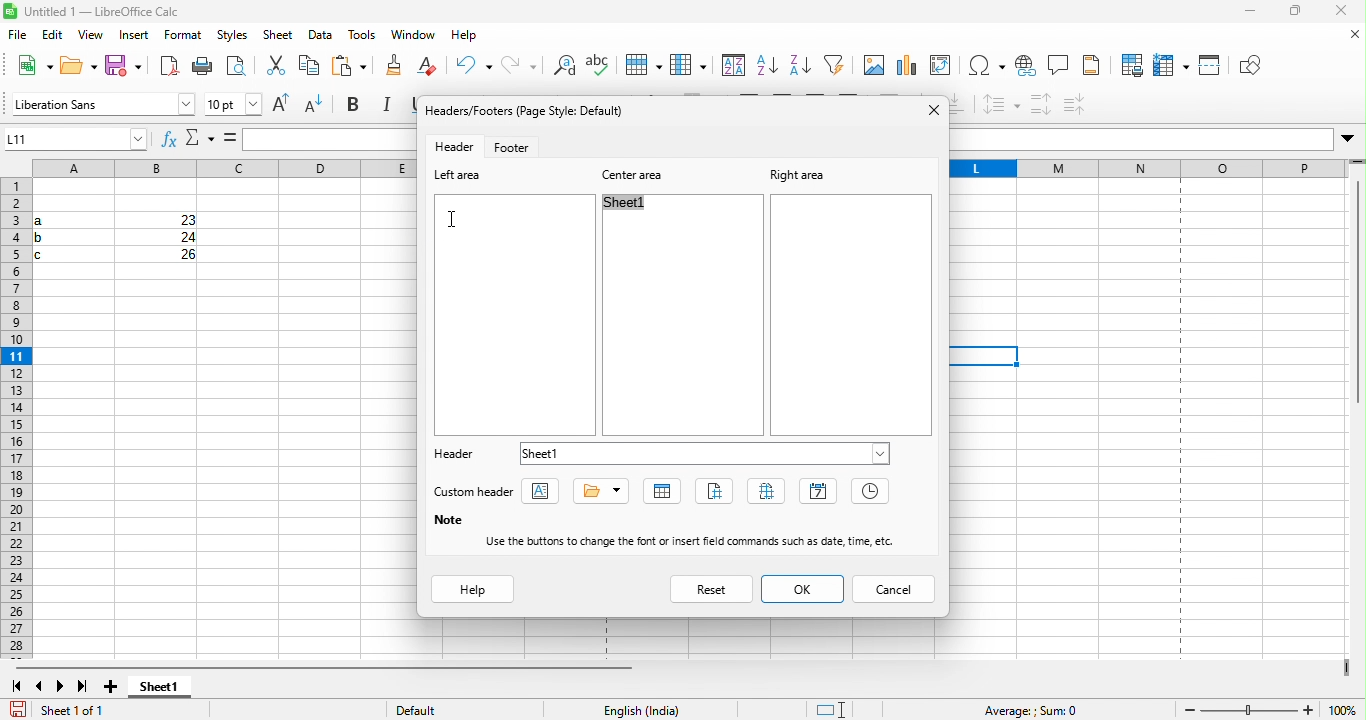  What do you see at coordinates (286, 107) in the screenshot?
I see `increase font size` at bounding box center [286, 107].